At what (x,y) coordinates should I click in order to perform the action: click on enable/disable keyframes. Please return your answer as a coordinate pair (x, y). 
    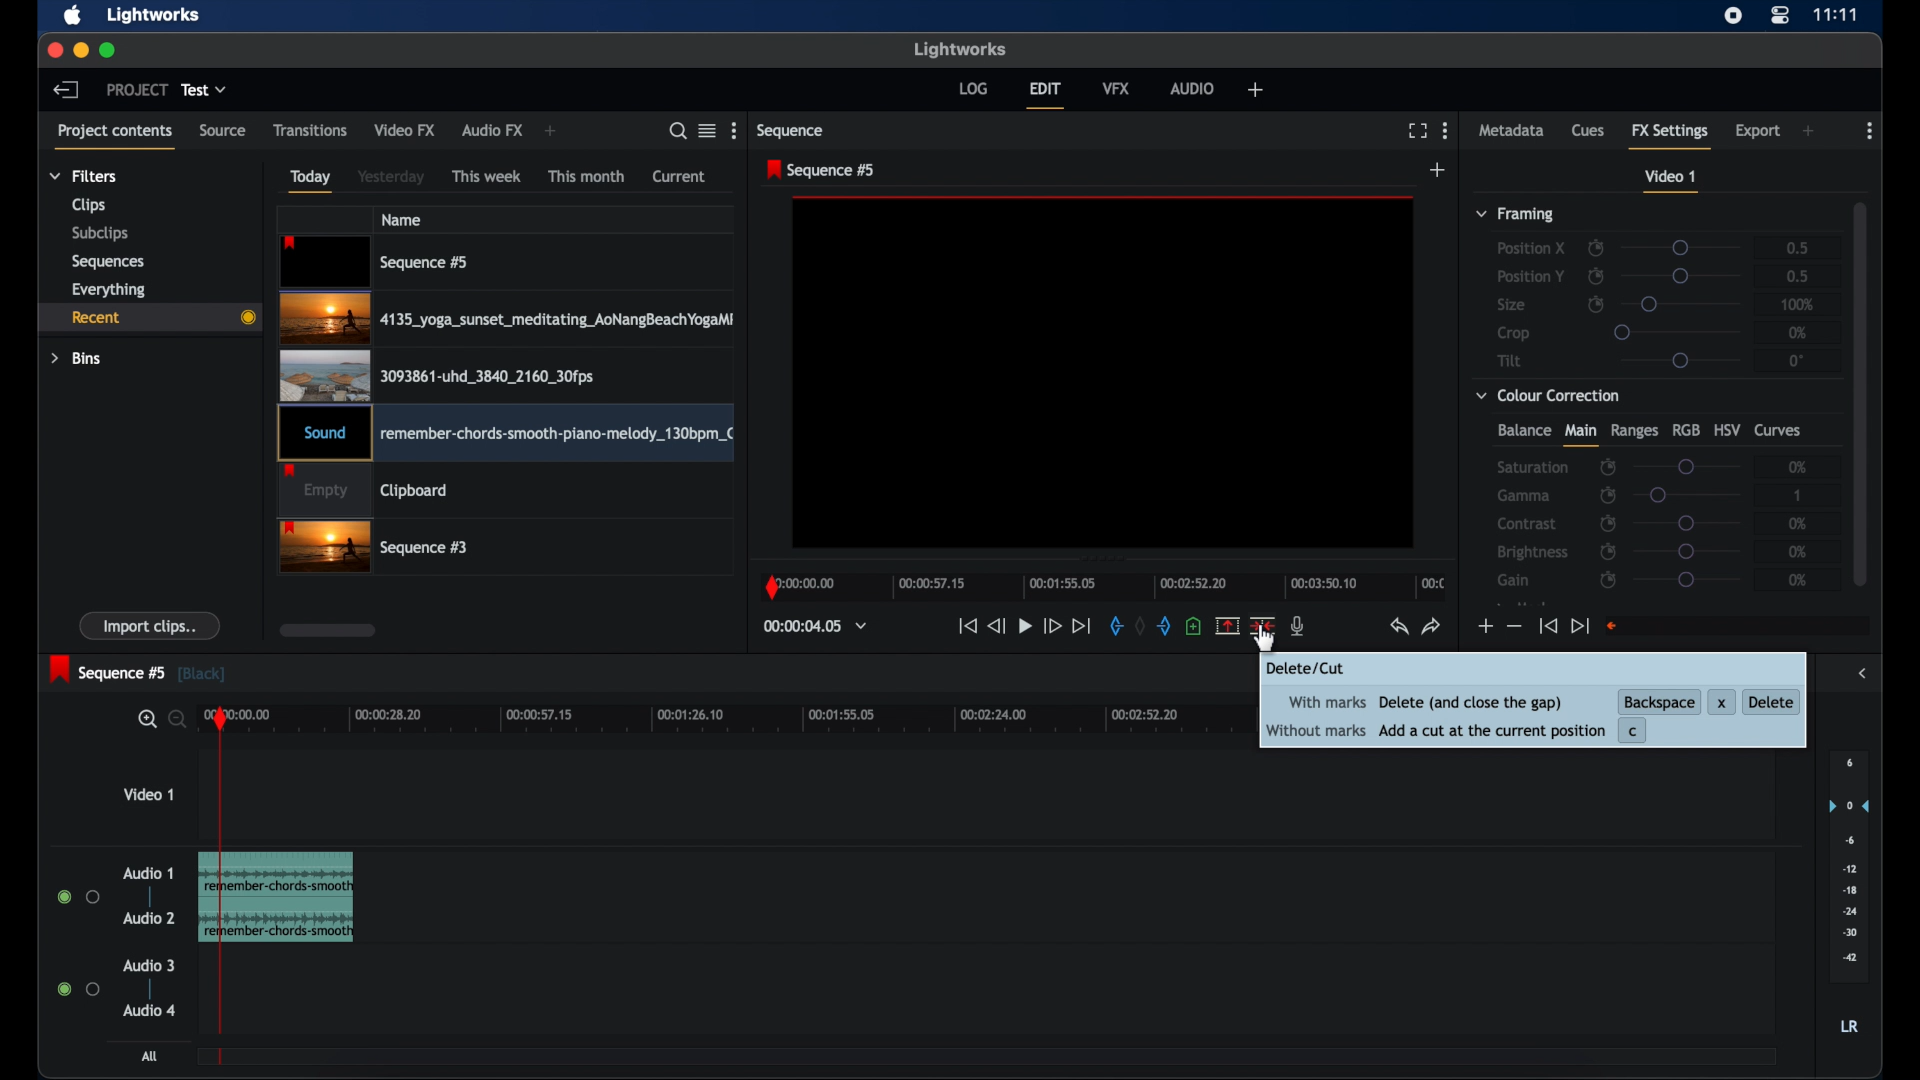
    Looking at the image, I should click on (1596, 246).